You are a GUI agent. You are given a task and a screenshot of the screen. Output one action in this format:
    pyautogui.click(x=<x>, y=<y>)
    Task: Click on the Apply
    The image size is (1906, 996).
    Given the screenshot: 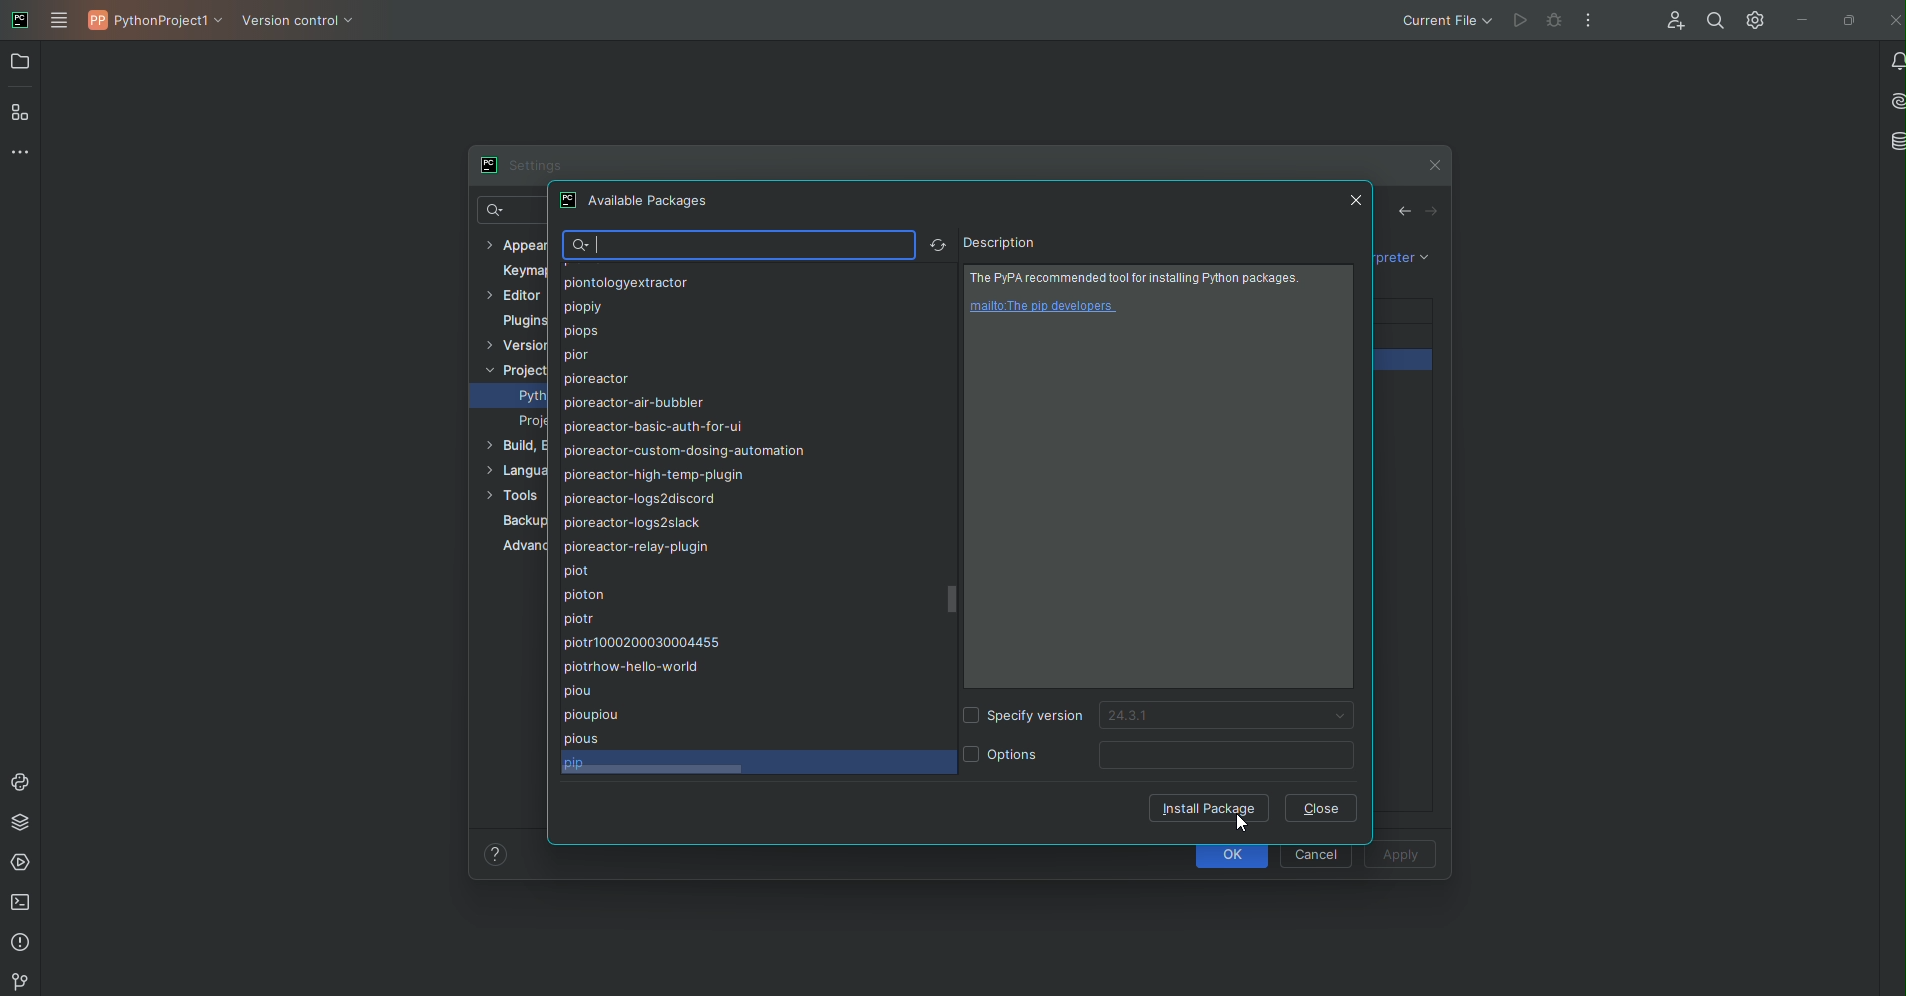 What is the action you would take?
    pyautogui.click(x=1400, y=856)
    